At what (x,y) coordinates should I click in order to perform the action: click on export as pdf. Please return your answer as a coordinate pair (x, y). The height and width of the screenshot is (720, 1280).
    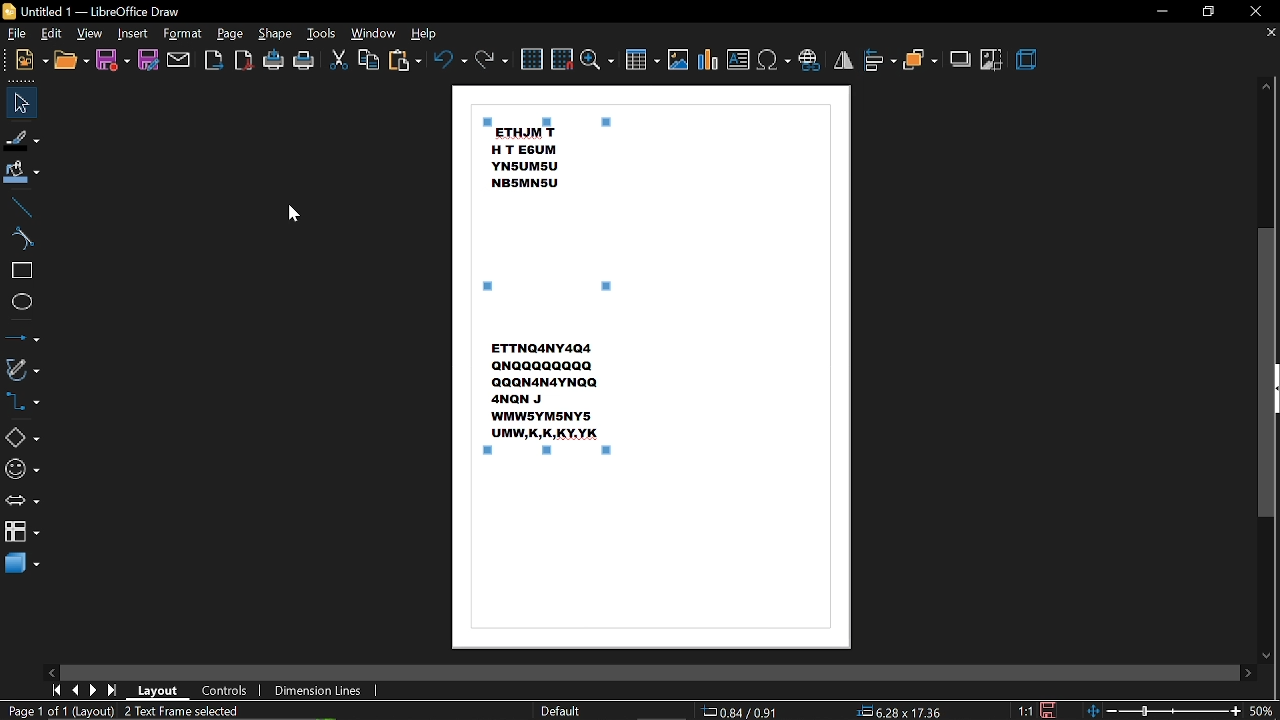
    Looking at the image, I should click on (243, 62).